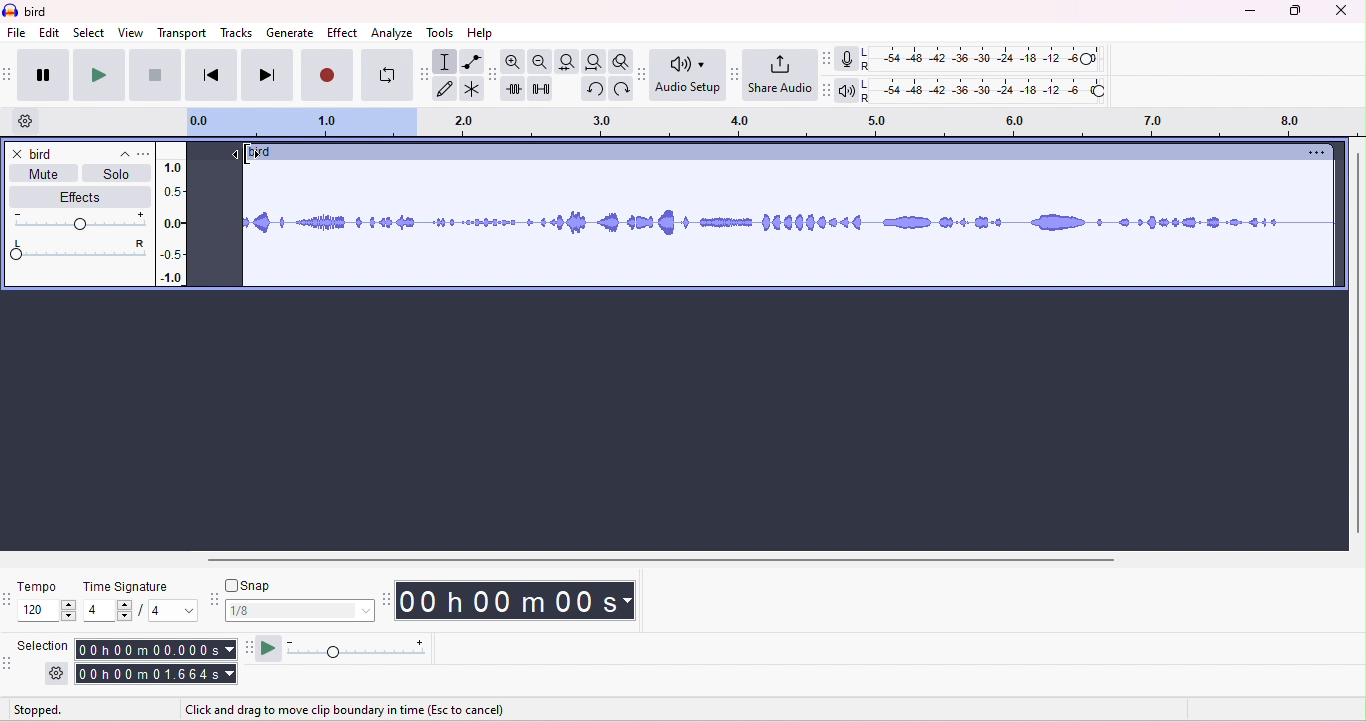 This screenshot has width=1366, height=722. I want to click on playback meter tool bar, so click(823, 58).